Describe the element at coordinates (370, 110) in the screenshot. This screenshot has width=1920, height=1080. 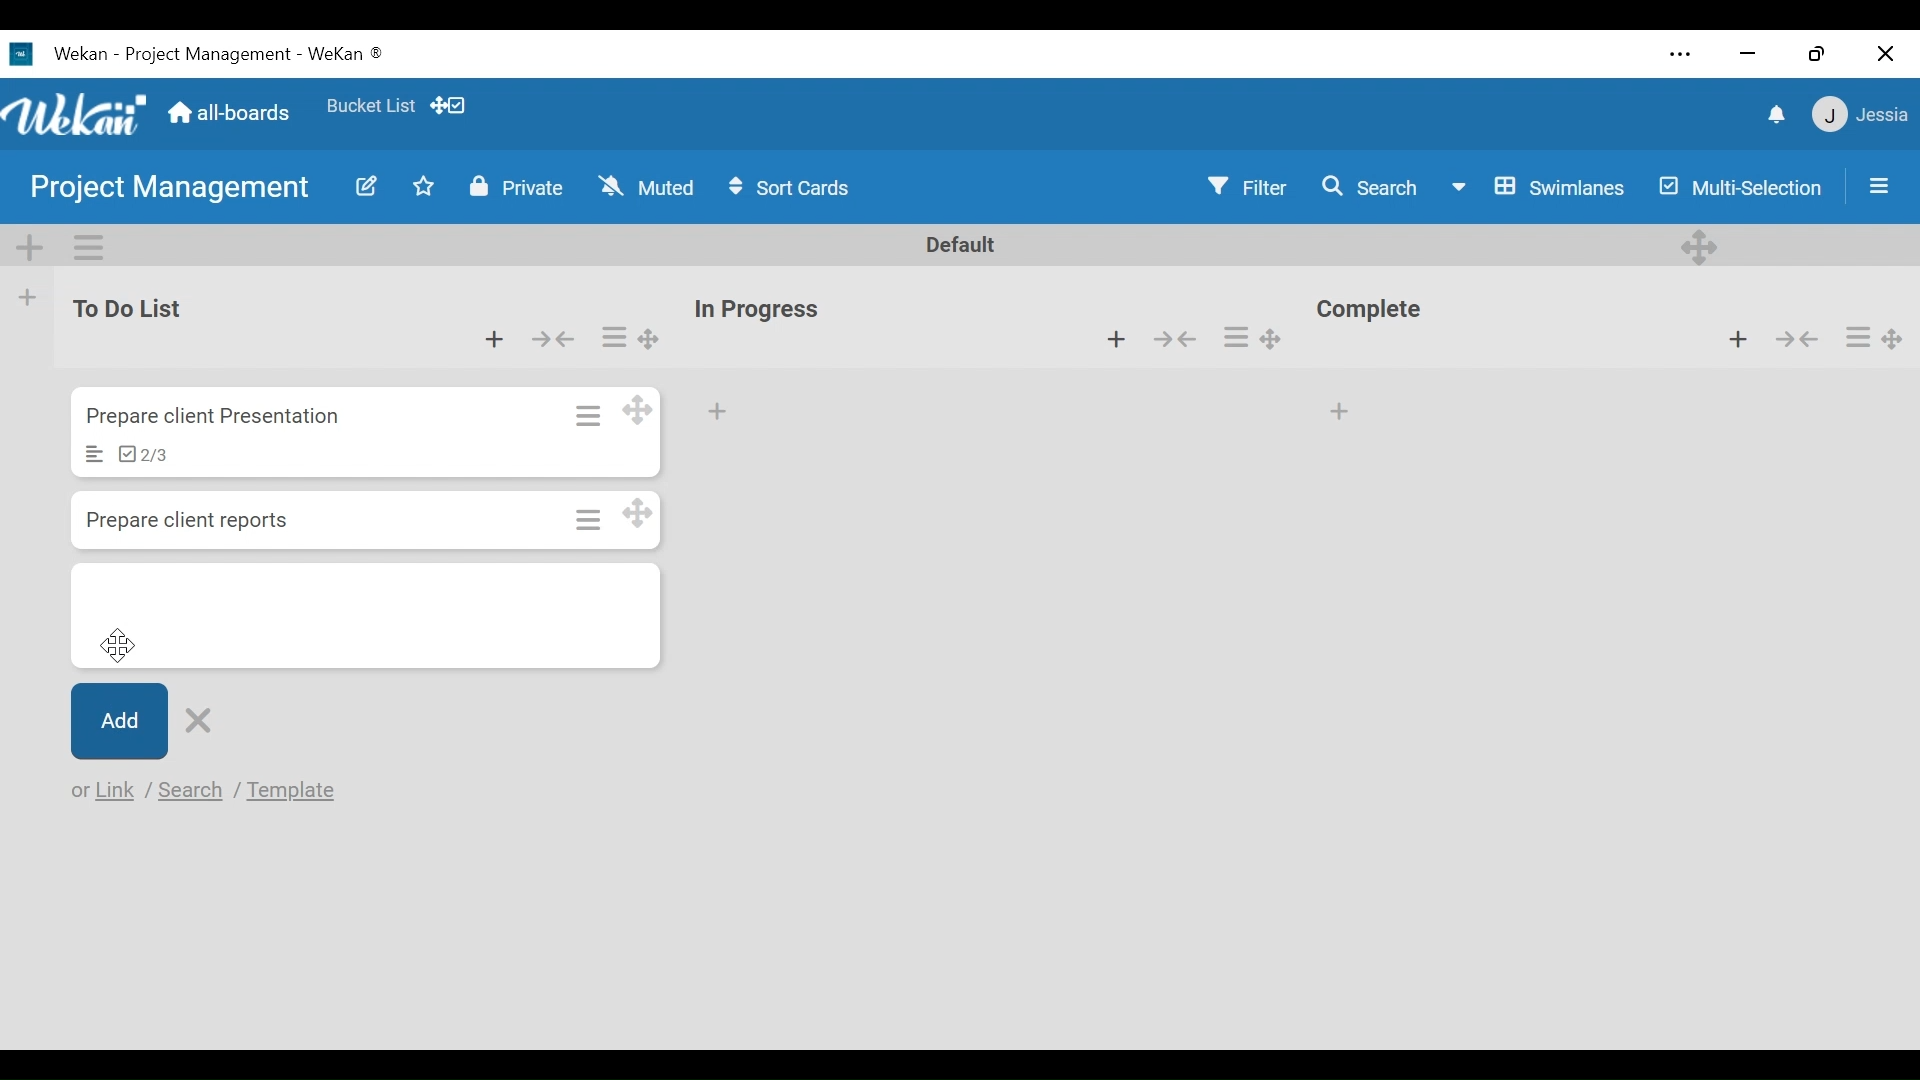
I see `Bucket list` at that location.